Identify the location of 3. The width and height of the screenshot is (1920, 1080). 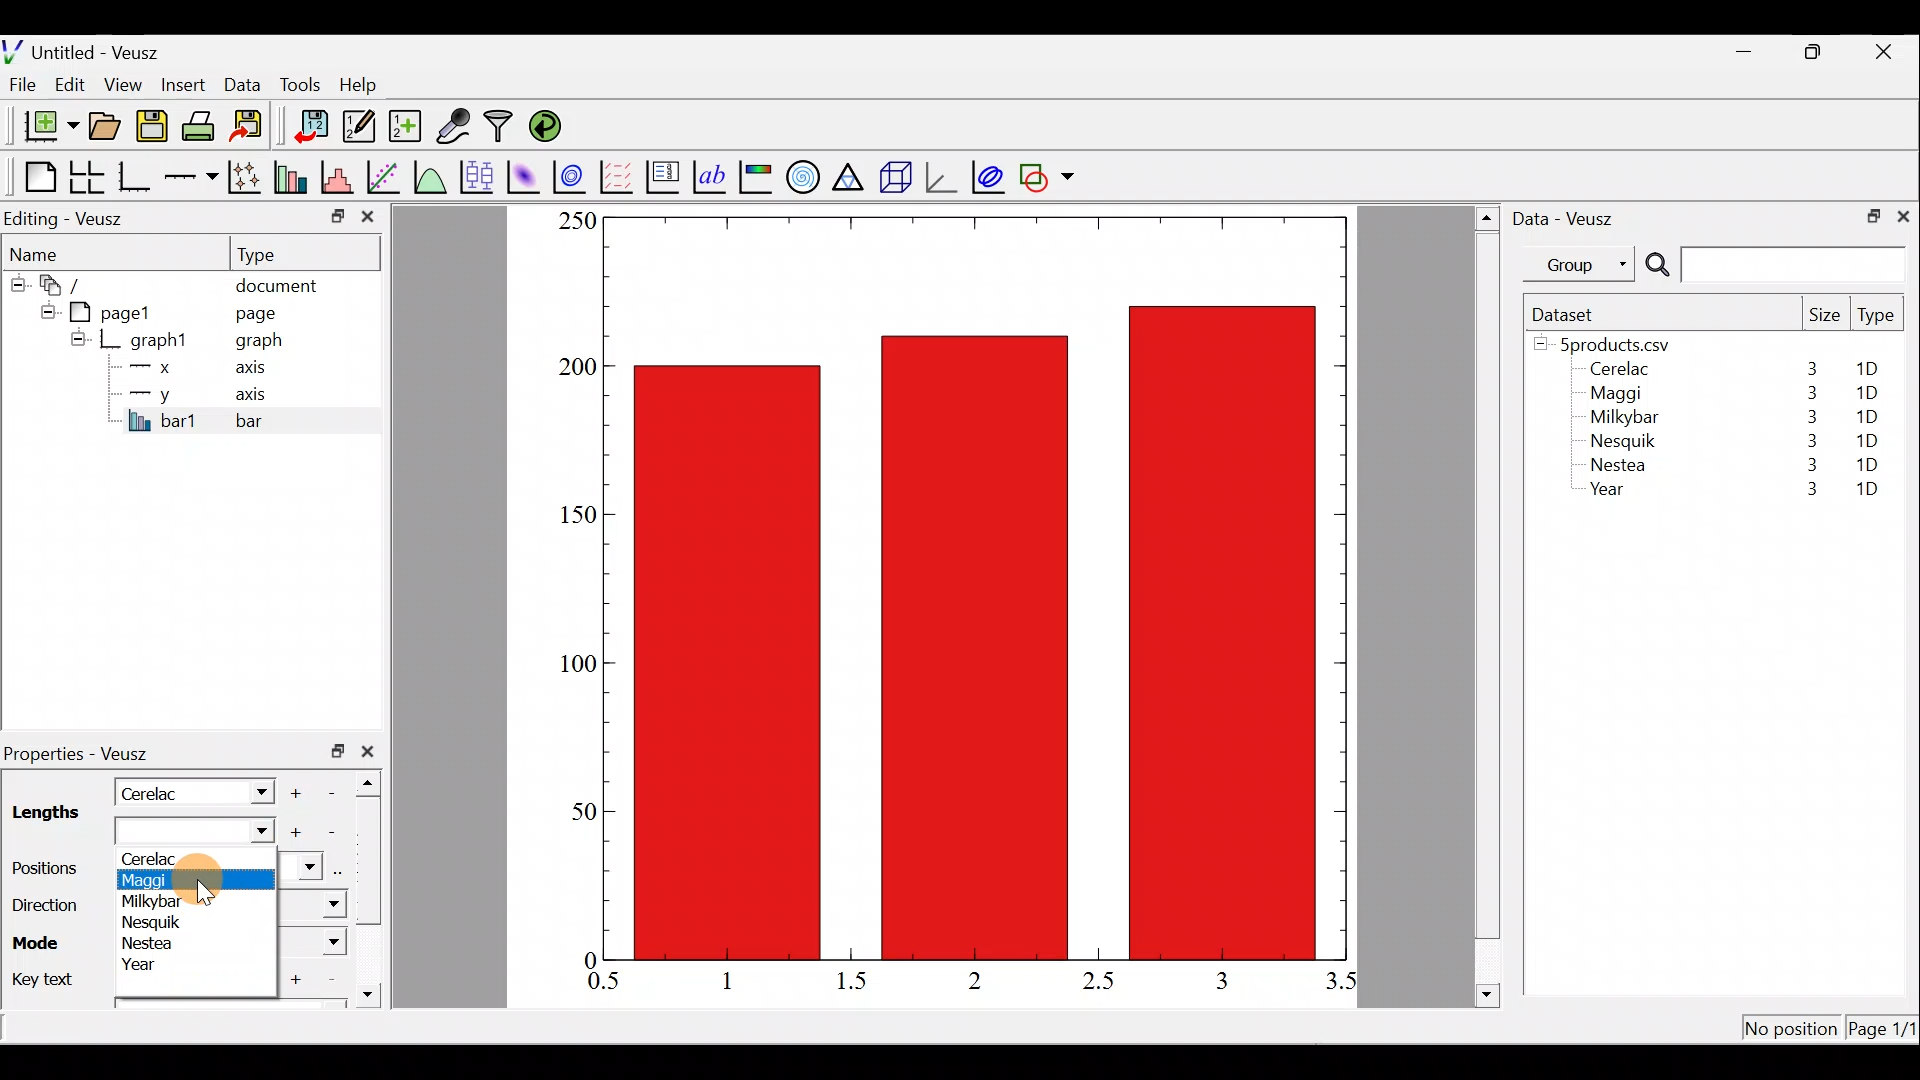
(1801, 491).